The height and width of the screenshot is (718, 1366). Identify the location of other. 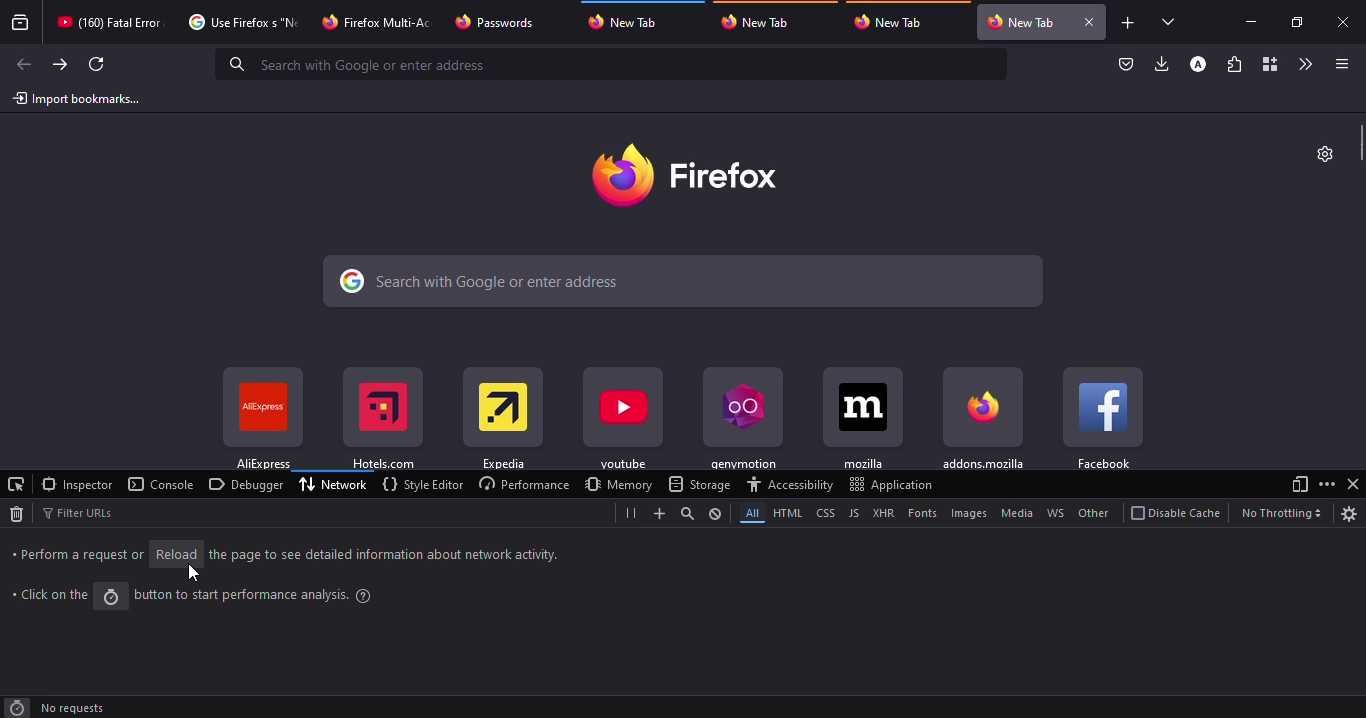
(1092, 513).